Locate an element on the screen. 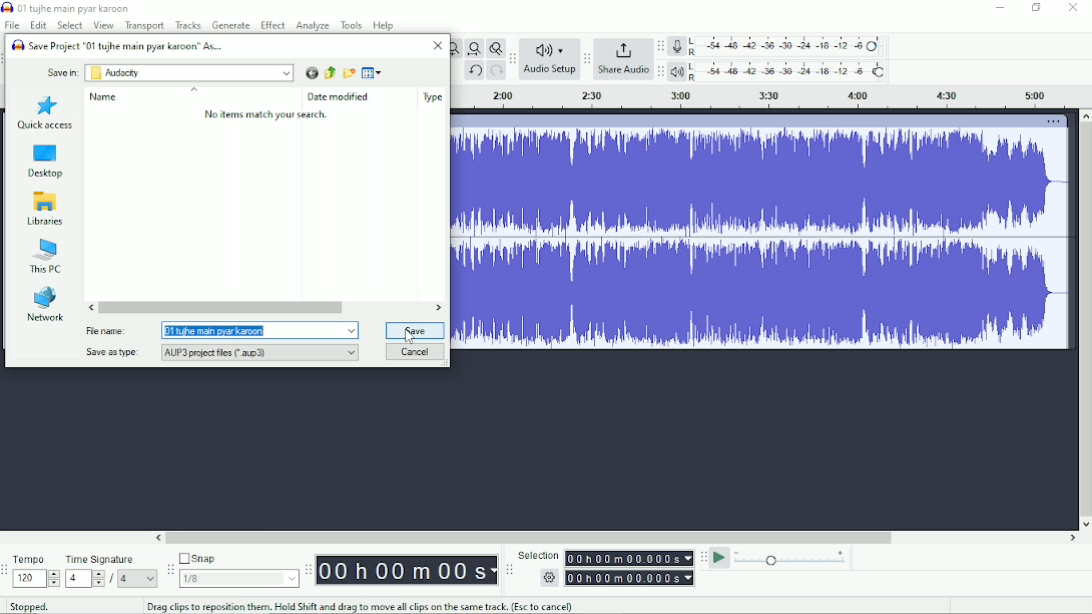  Type is located at coordinates (433, 97).